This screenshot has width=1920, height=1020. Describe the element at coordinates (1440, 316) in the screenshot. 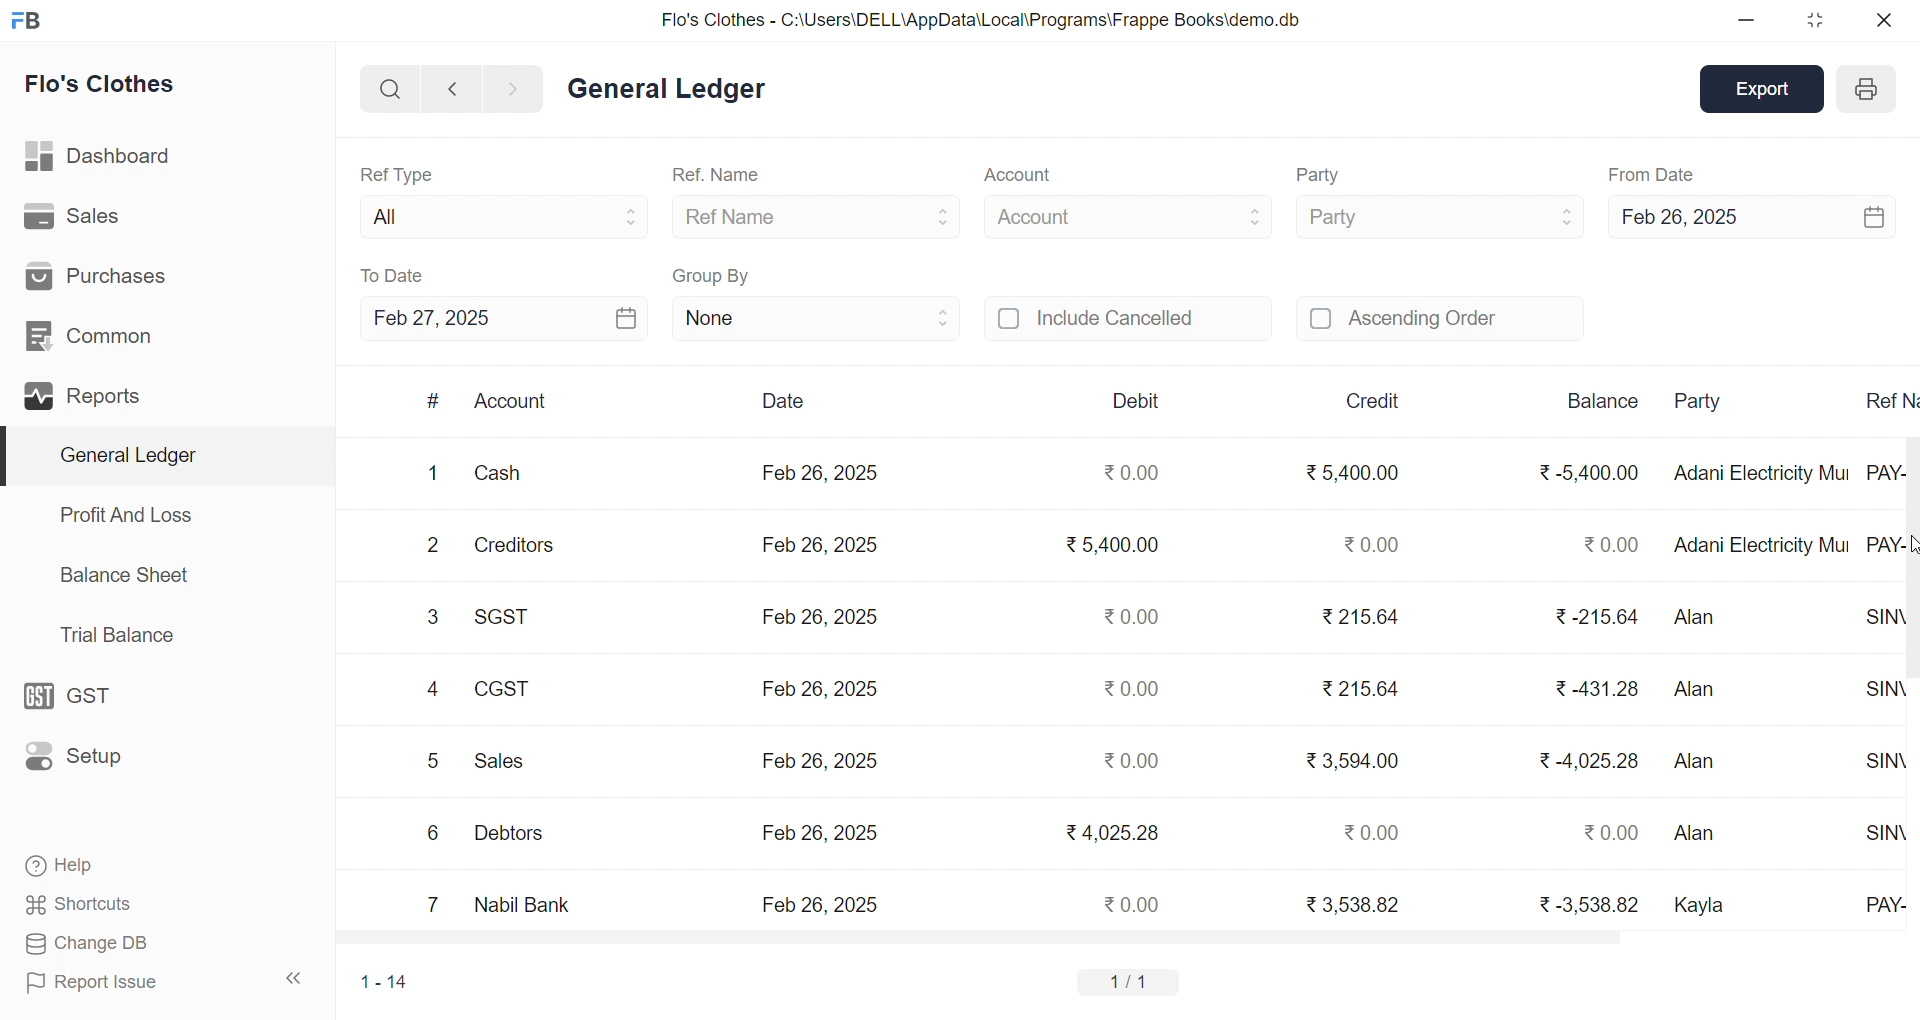

I see `Ascending Order` at that location.